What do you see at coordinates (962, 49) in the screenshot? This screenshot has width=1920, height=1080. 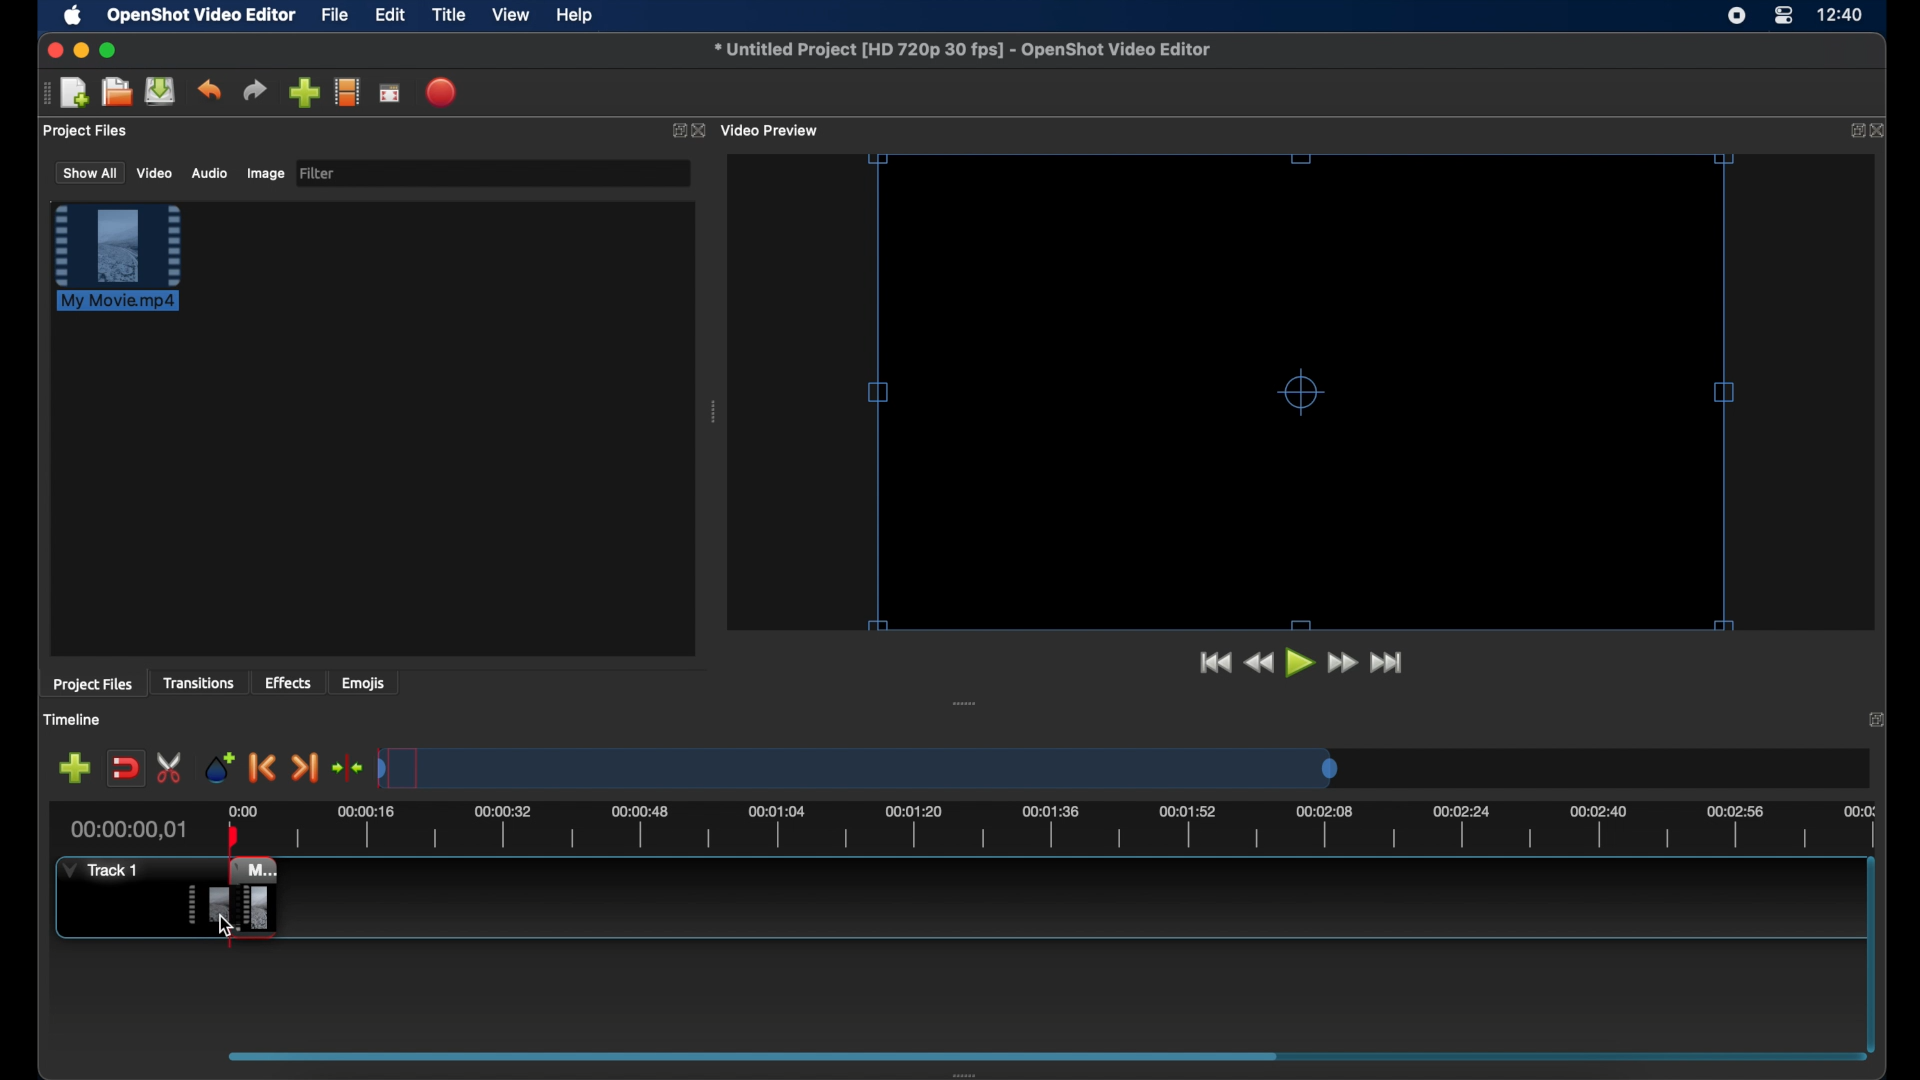 I see `file name` at bounding box center [962, 49].